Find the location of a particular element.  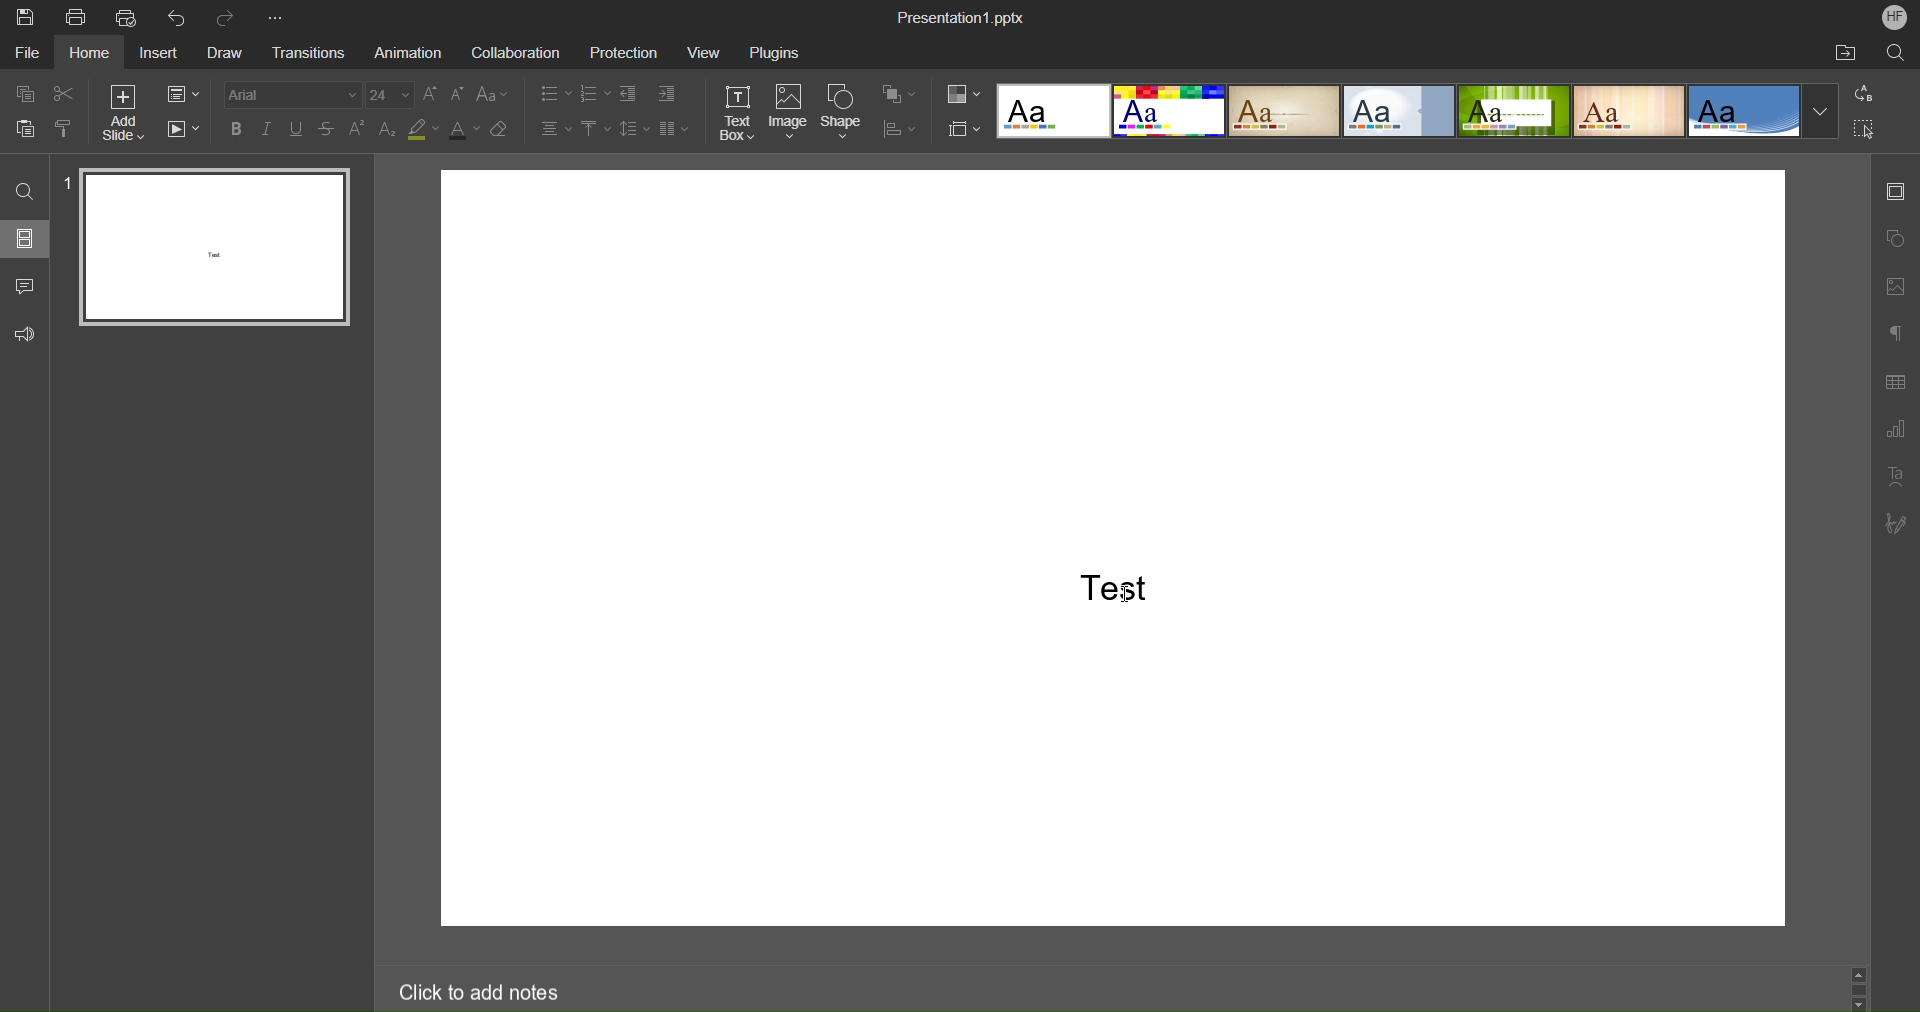

Cut is located at coordinates (66, 92).